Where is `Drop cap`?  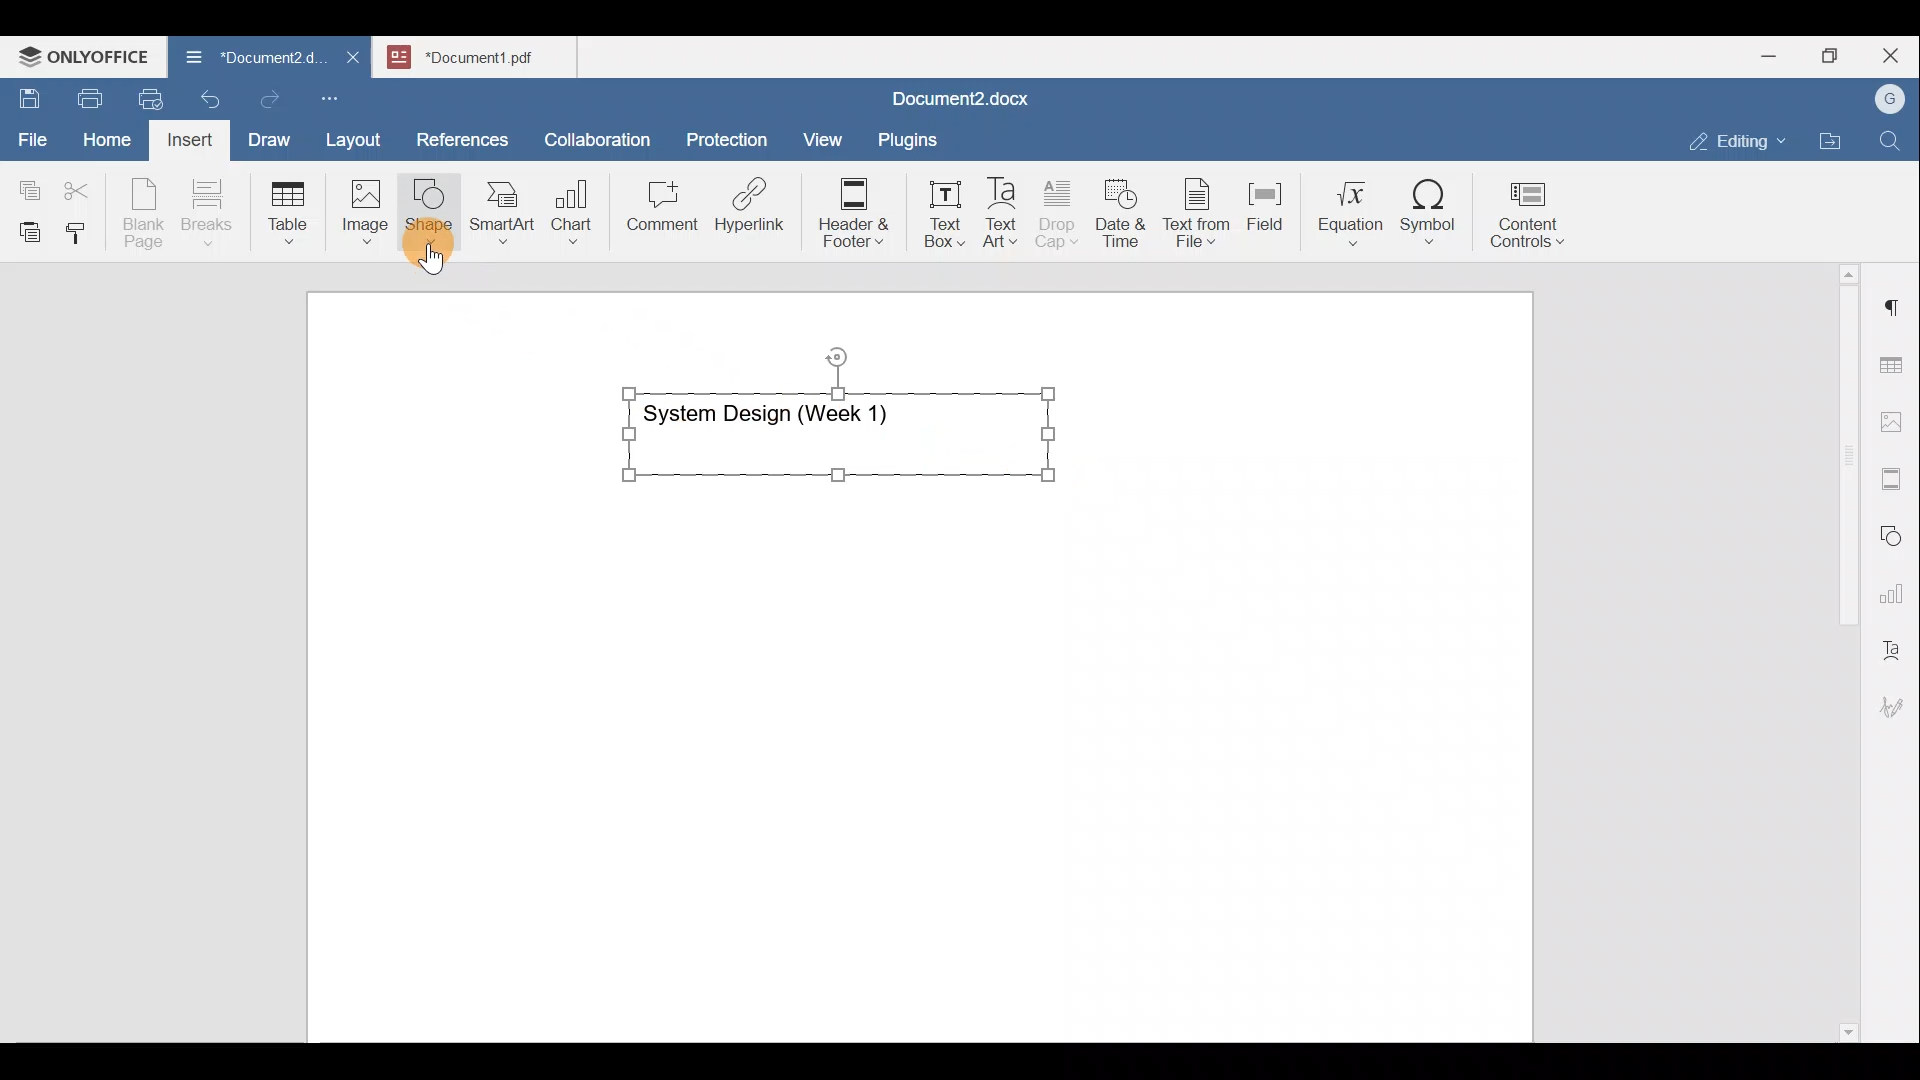
Drop cap is located at coordinates (1061, 211).